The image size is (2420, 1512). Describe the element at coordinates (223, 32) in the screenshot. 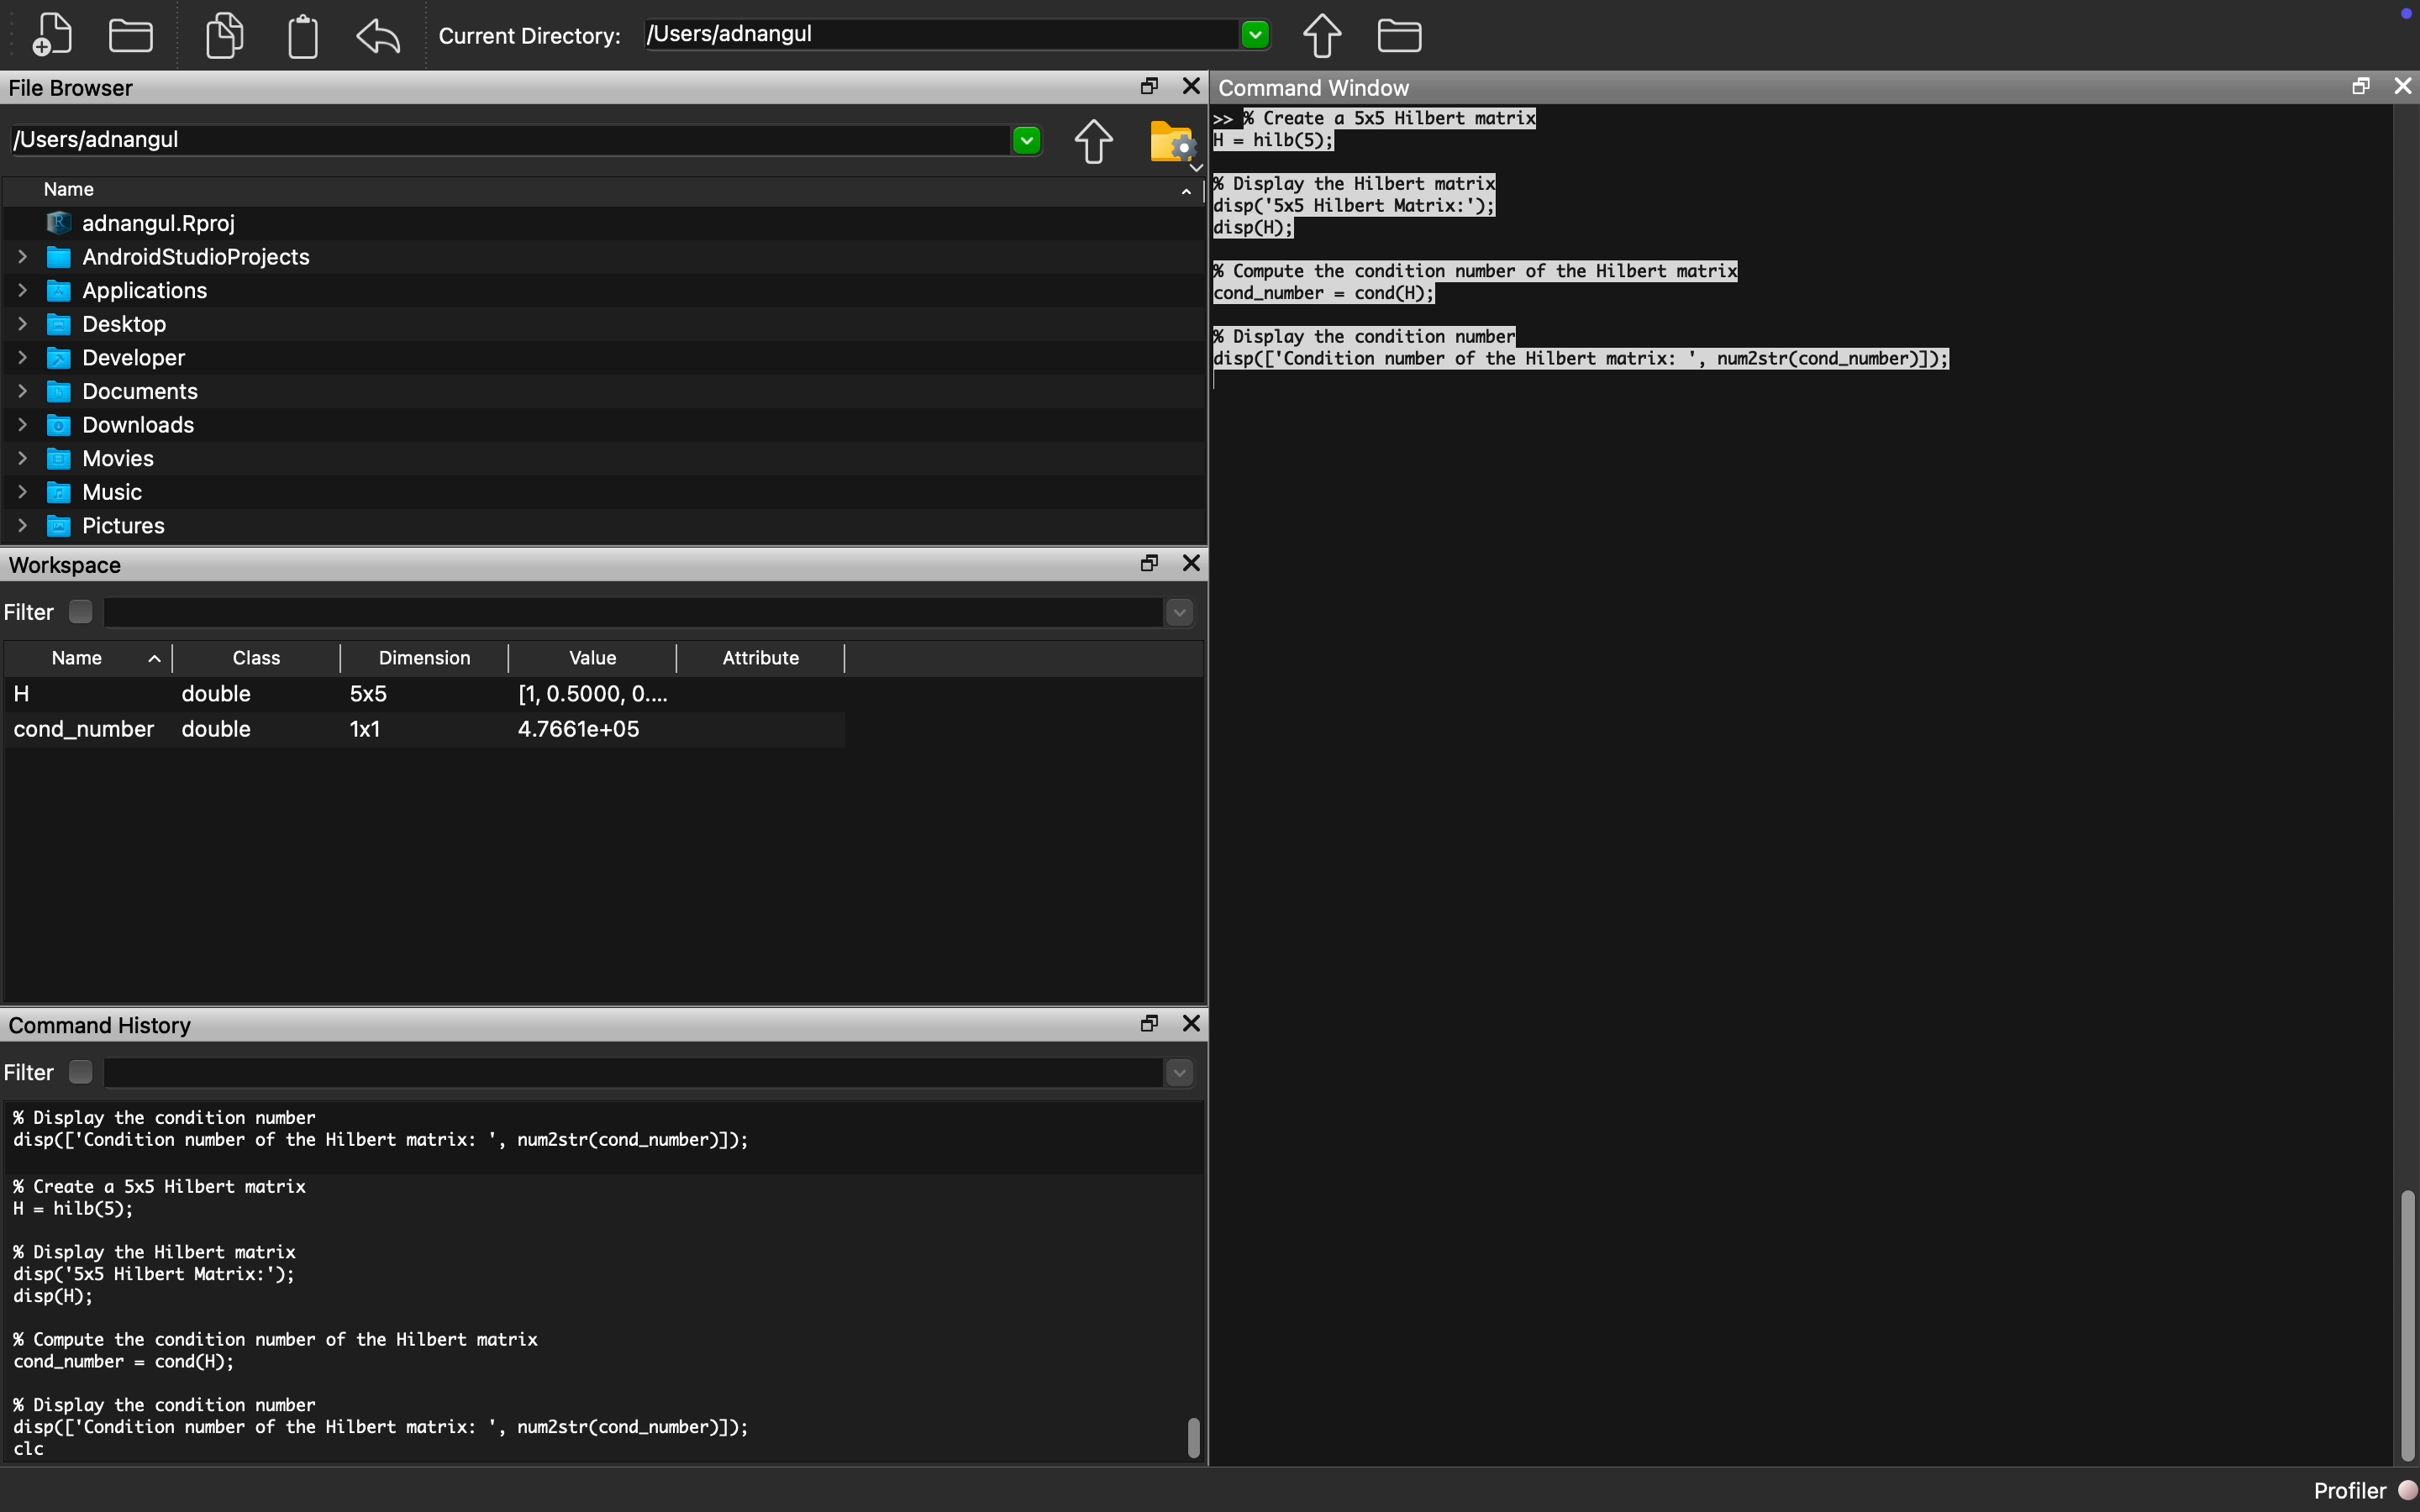

I see `Copy` at that location.